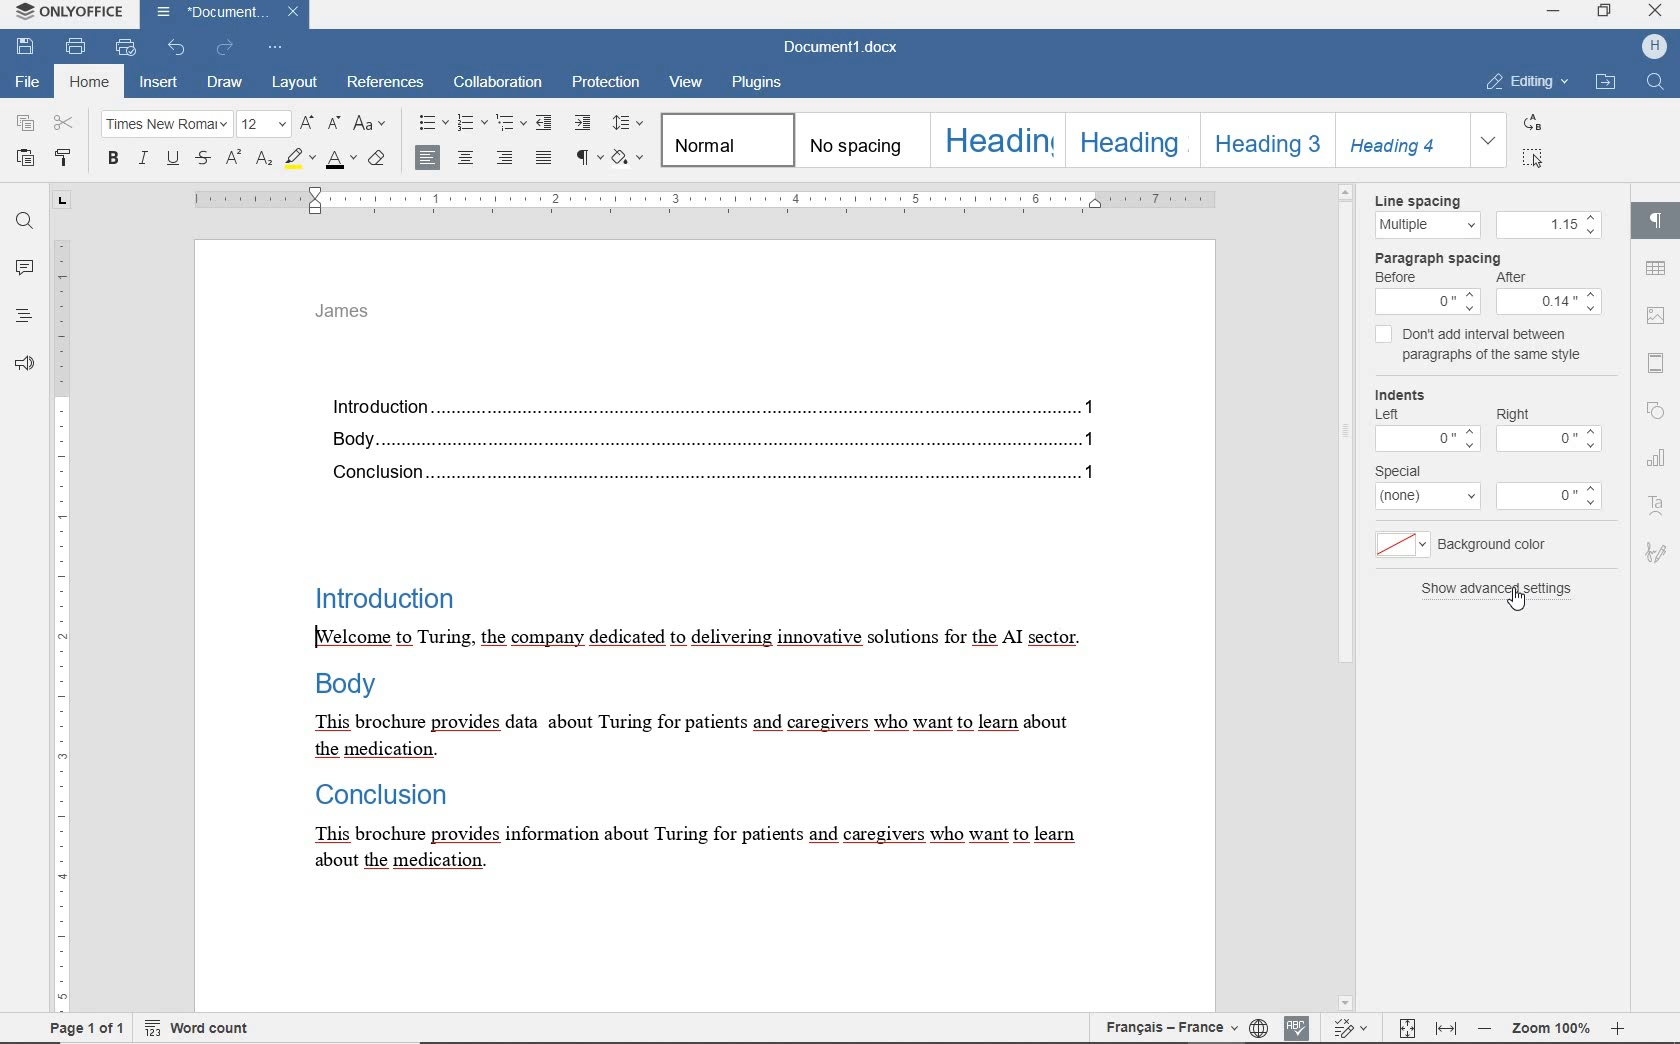  Describe the element at coordinates (25, 160) in the screenshot. I see `paste` at that location.